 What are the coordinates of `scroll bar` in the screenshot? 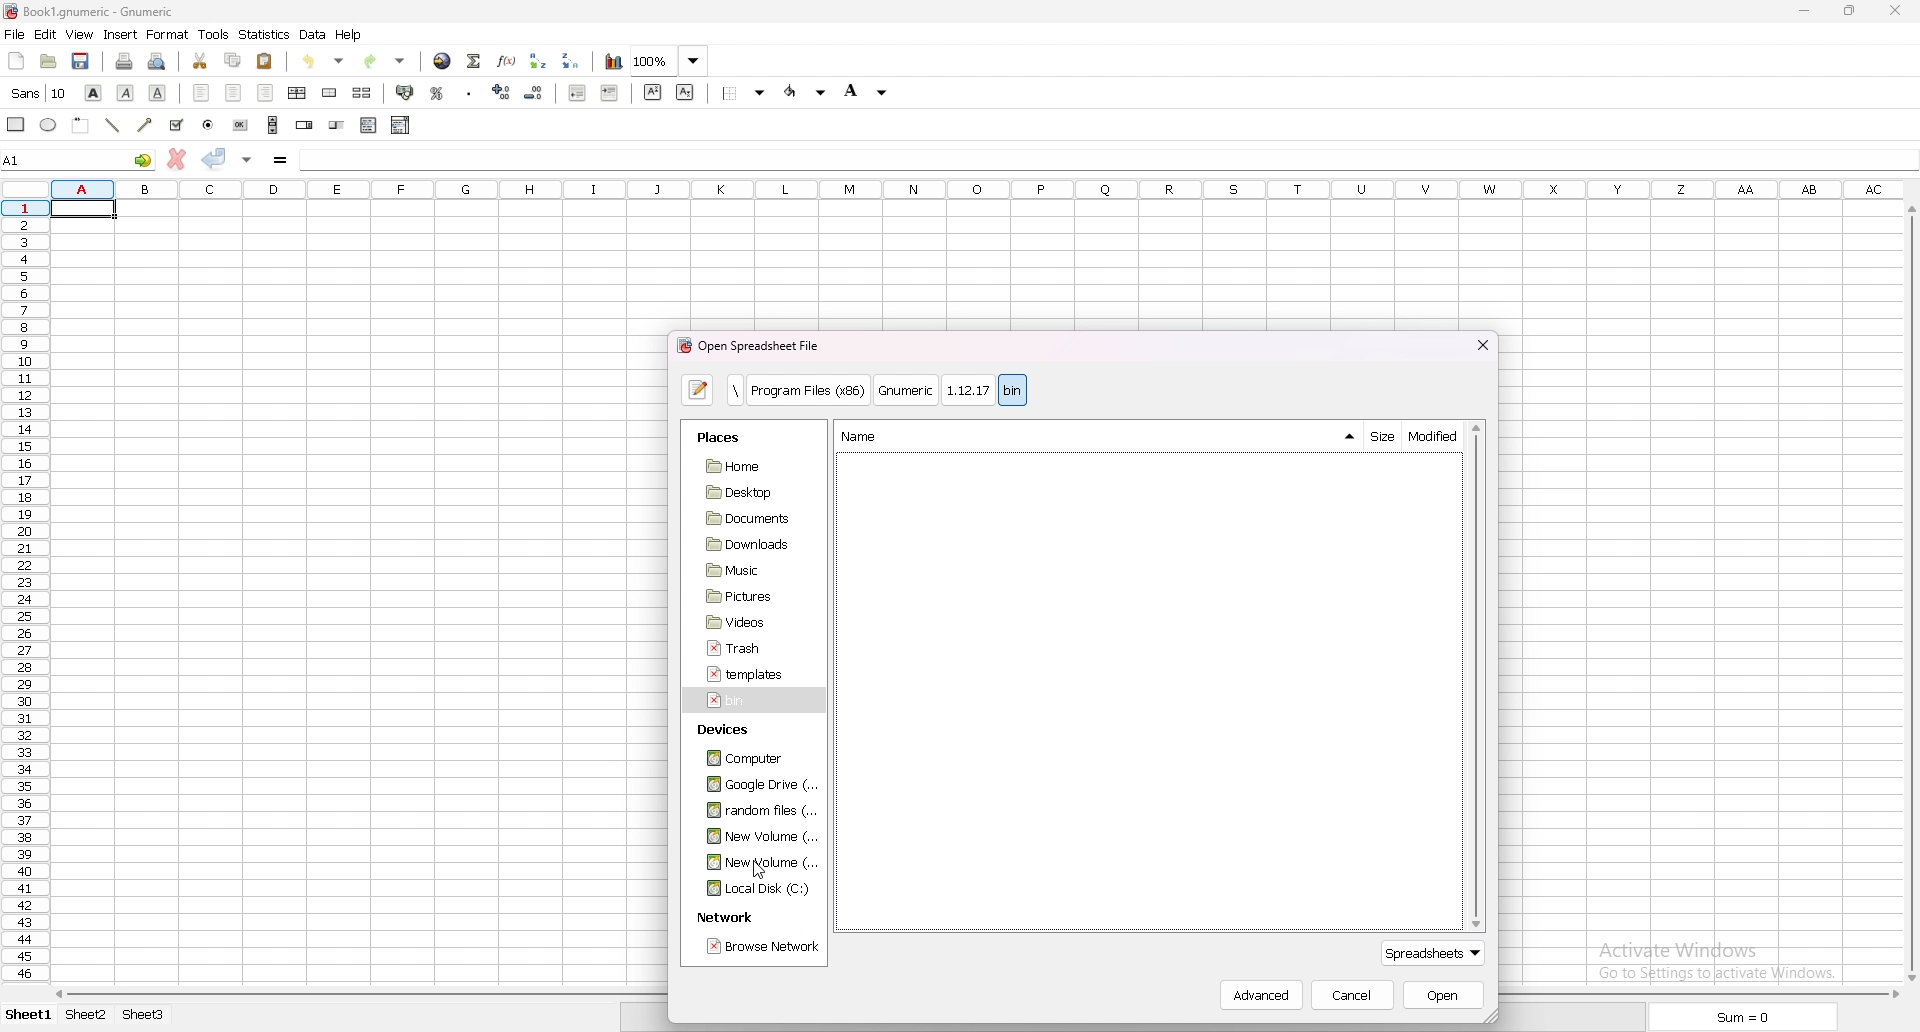 It's located at (273, 124).